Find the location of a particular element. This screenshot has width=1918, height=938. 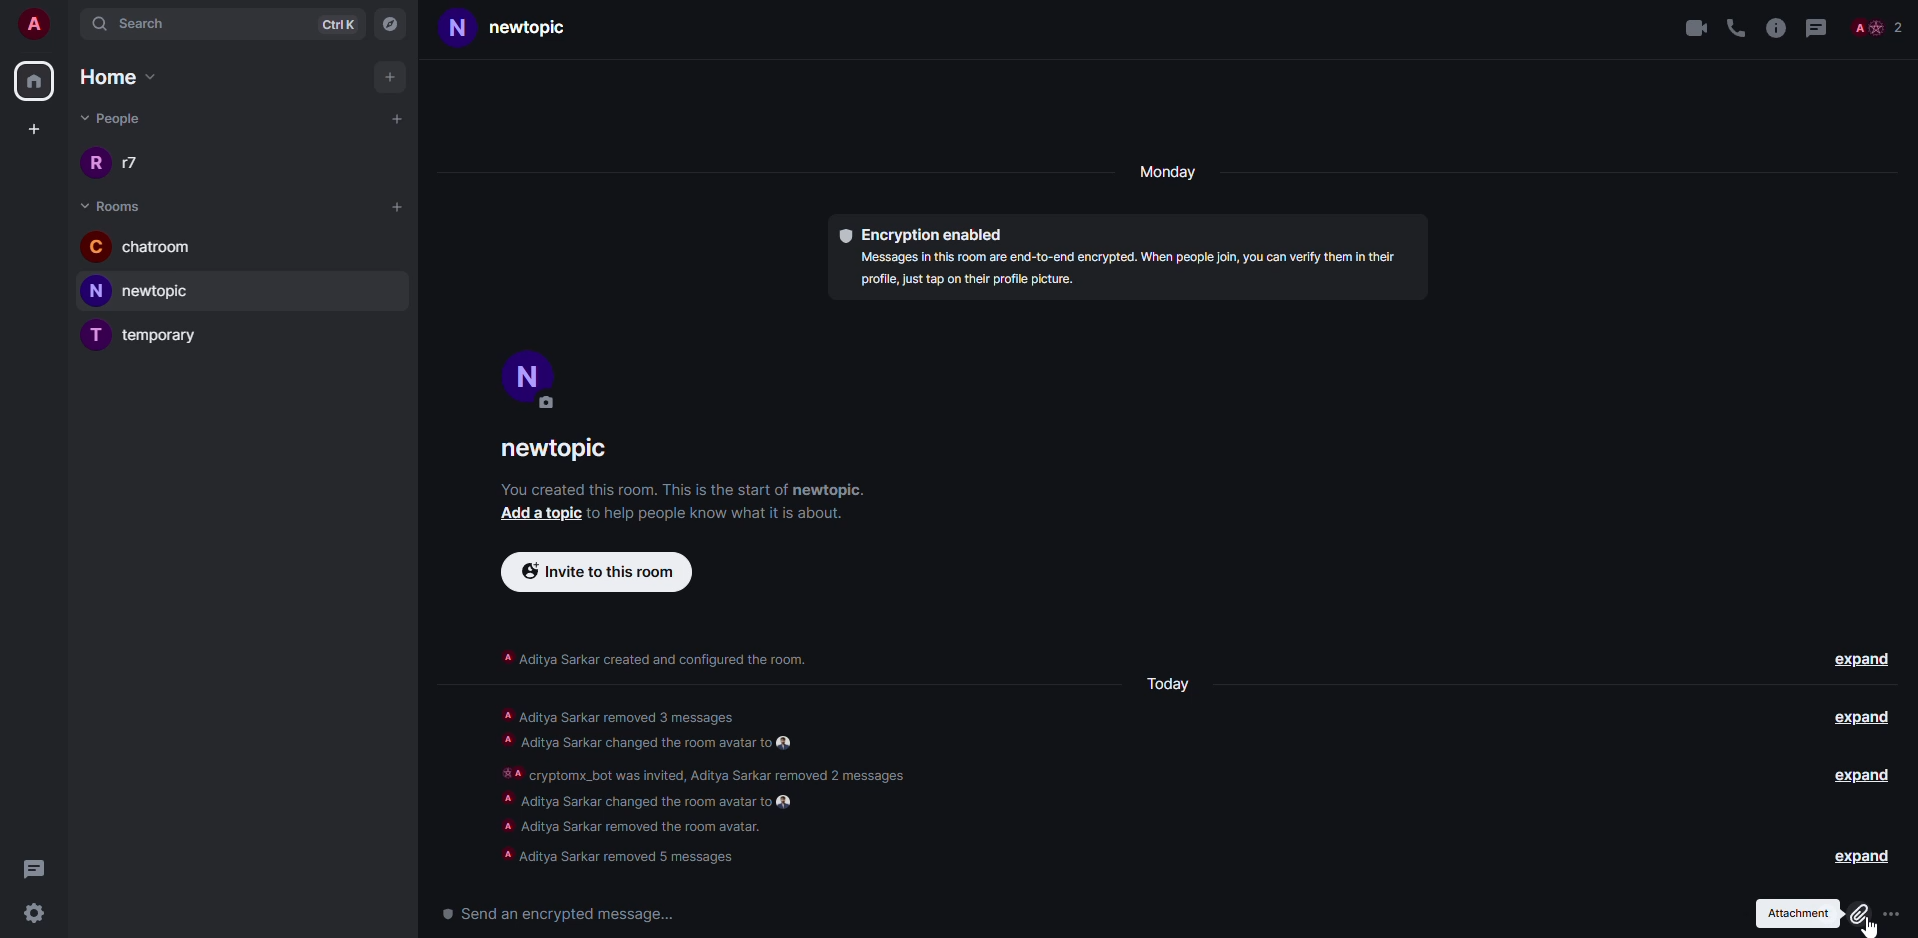

expand is located at coordinates (1859, 718).